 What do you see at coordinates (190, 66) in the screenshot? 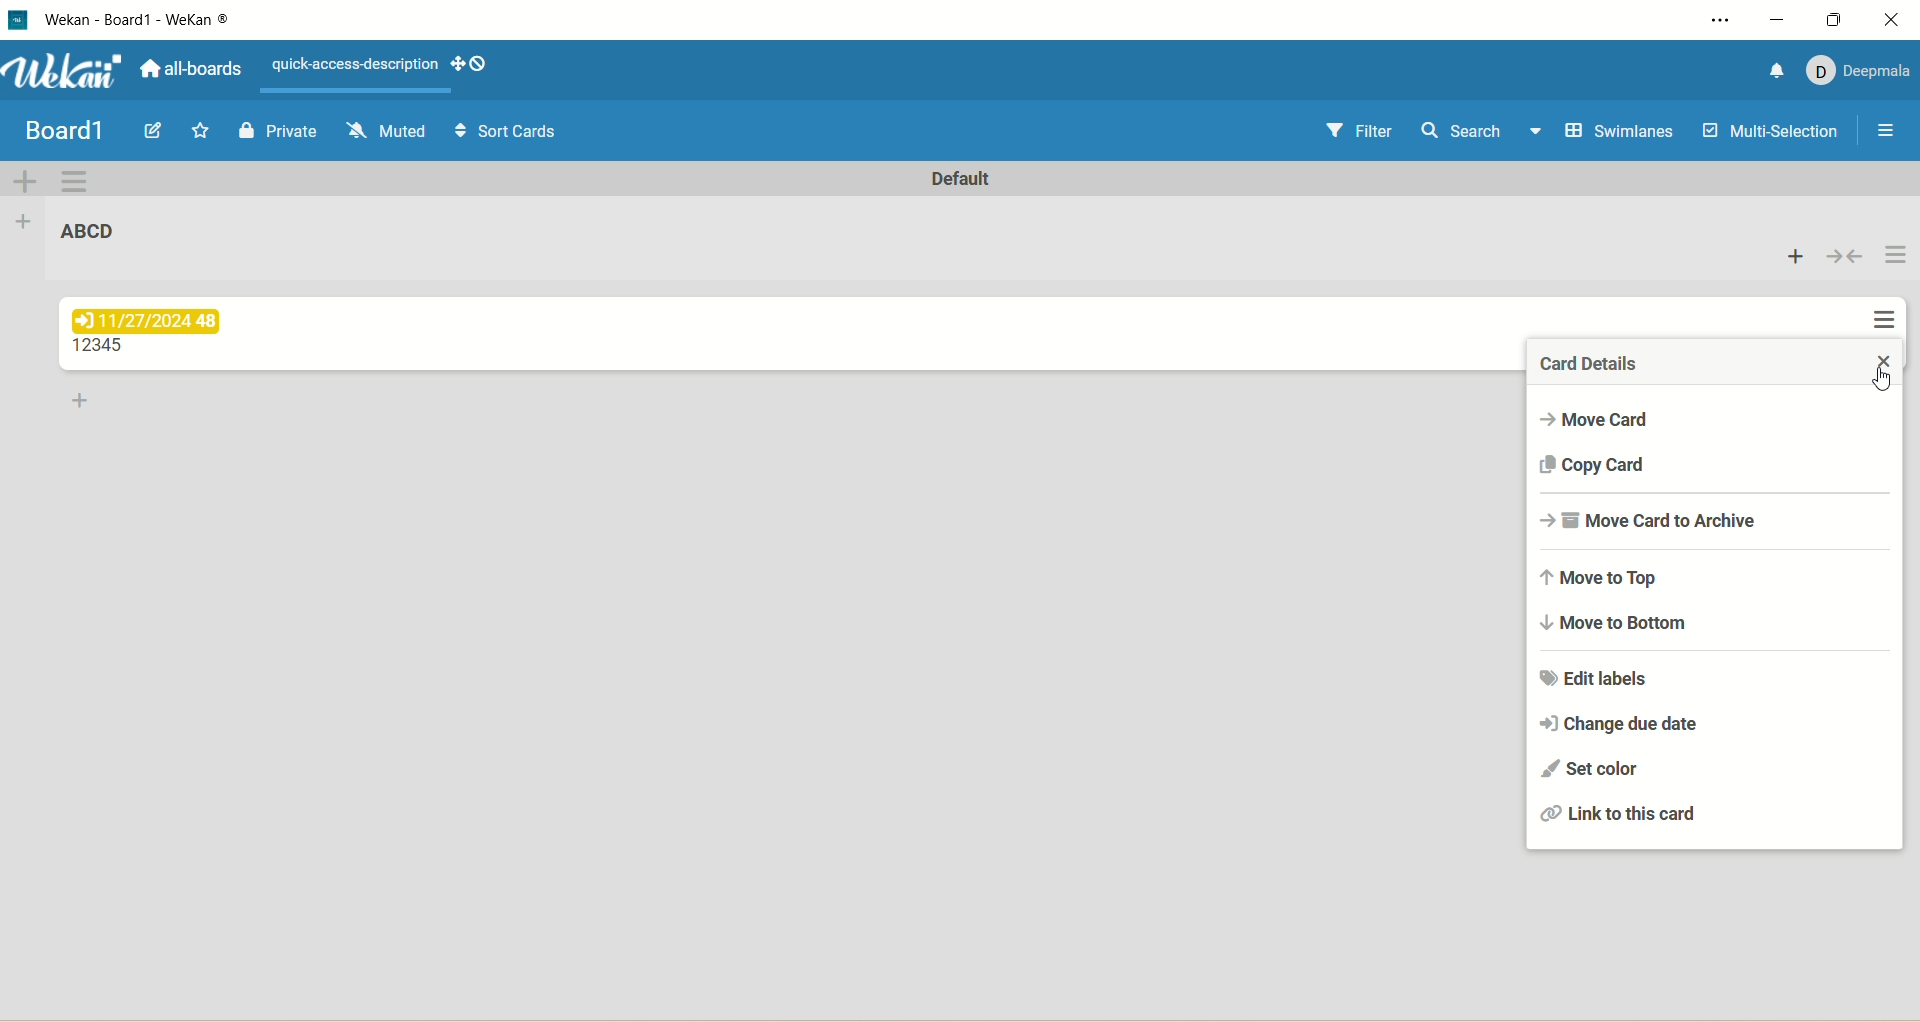
I see `all boards` at bounding box center [190, 66].